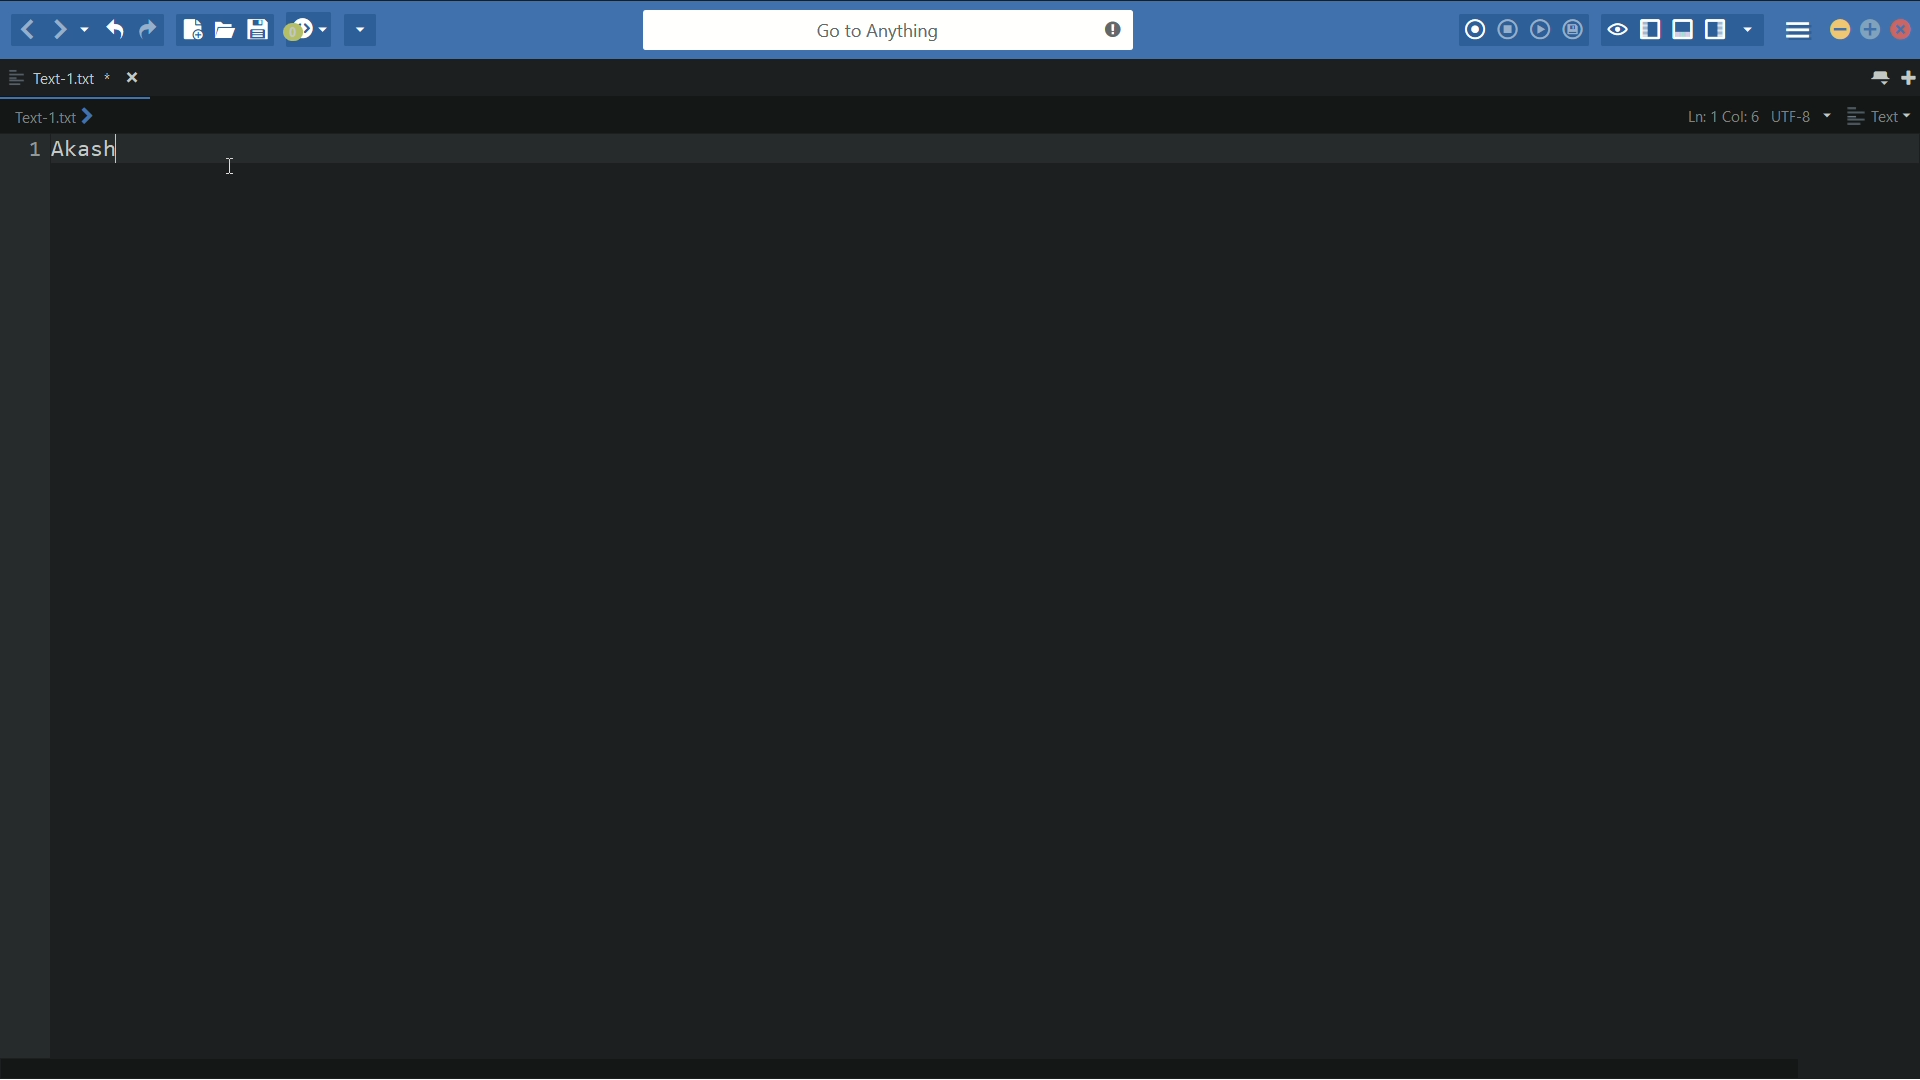  I want to click on line encoding, so click(1803, 117).